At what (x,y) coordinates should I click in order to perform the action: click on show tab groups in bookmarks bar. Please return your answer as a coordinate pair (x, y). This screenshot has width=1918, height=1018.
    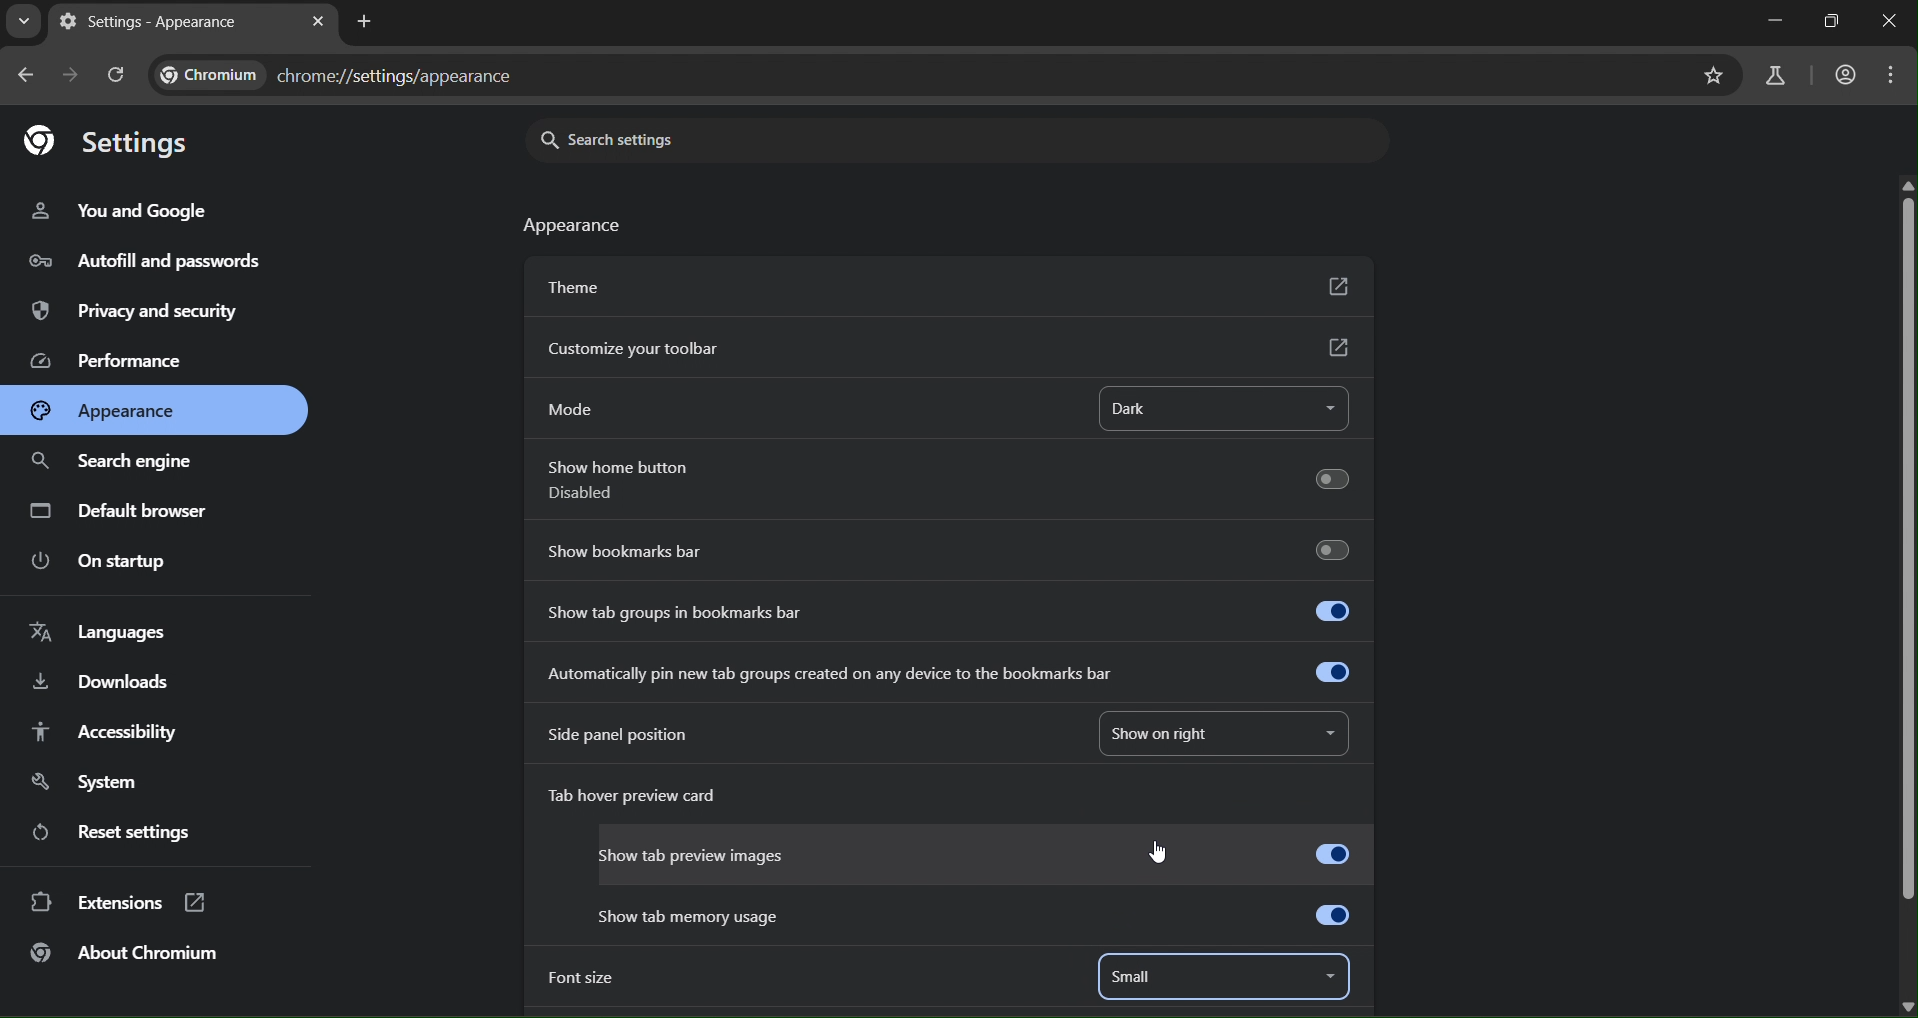
    Looking at the image, I should click on (954, 609).